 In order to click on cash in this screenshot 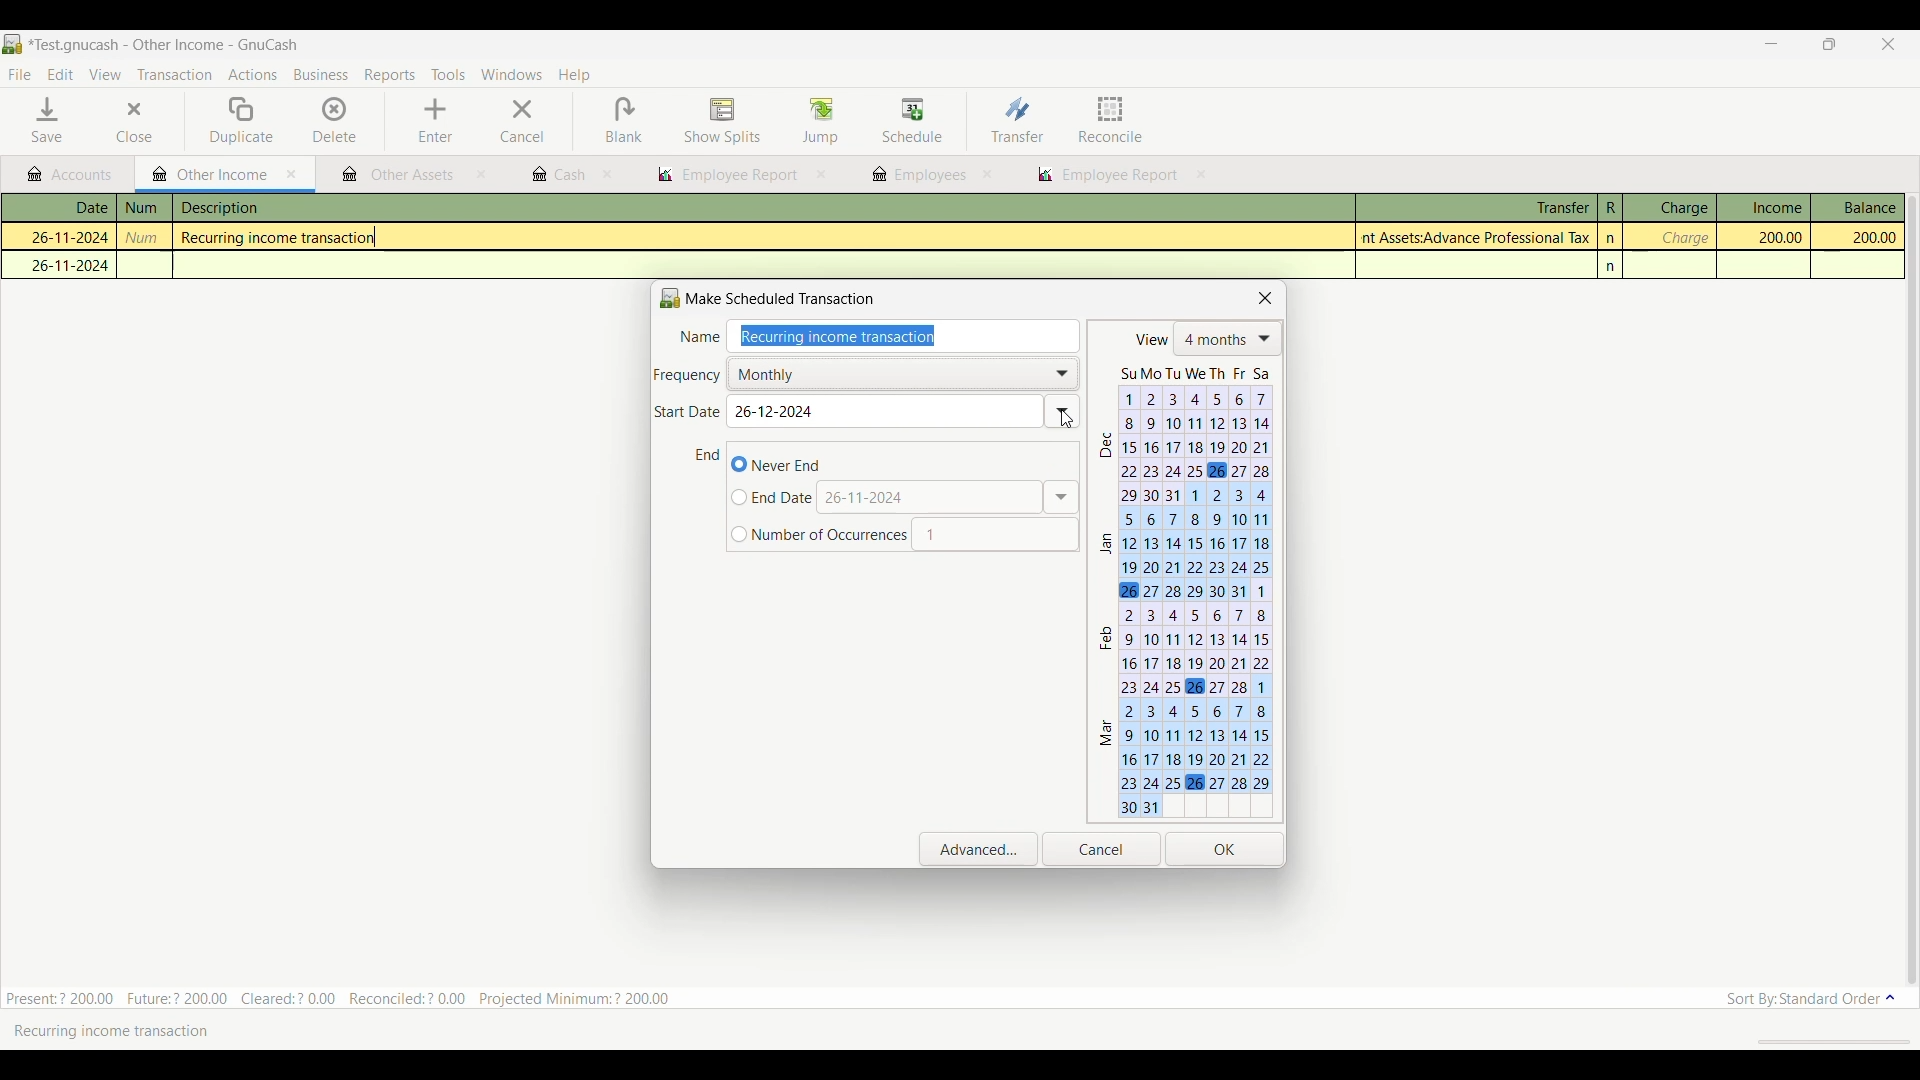, I will do `click(557, 175)`.